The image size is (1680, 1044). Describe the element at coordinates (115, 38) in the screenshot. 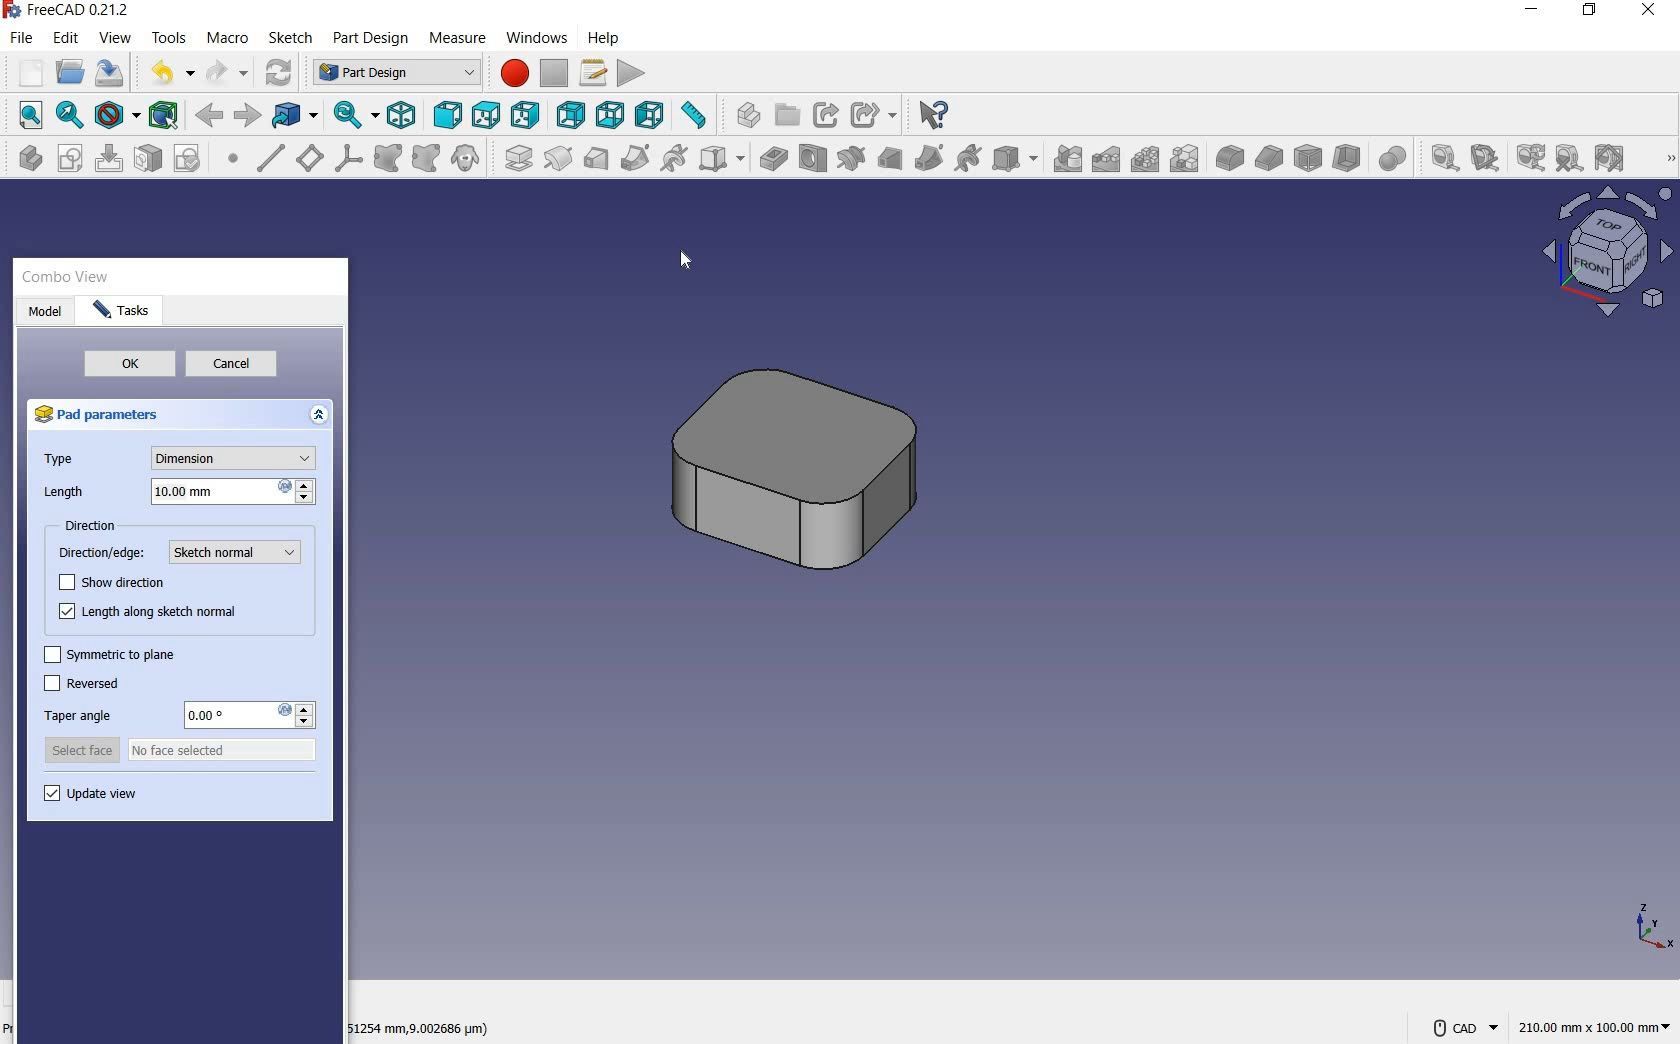

I see `view` at that location.